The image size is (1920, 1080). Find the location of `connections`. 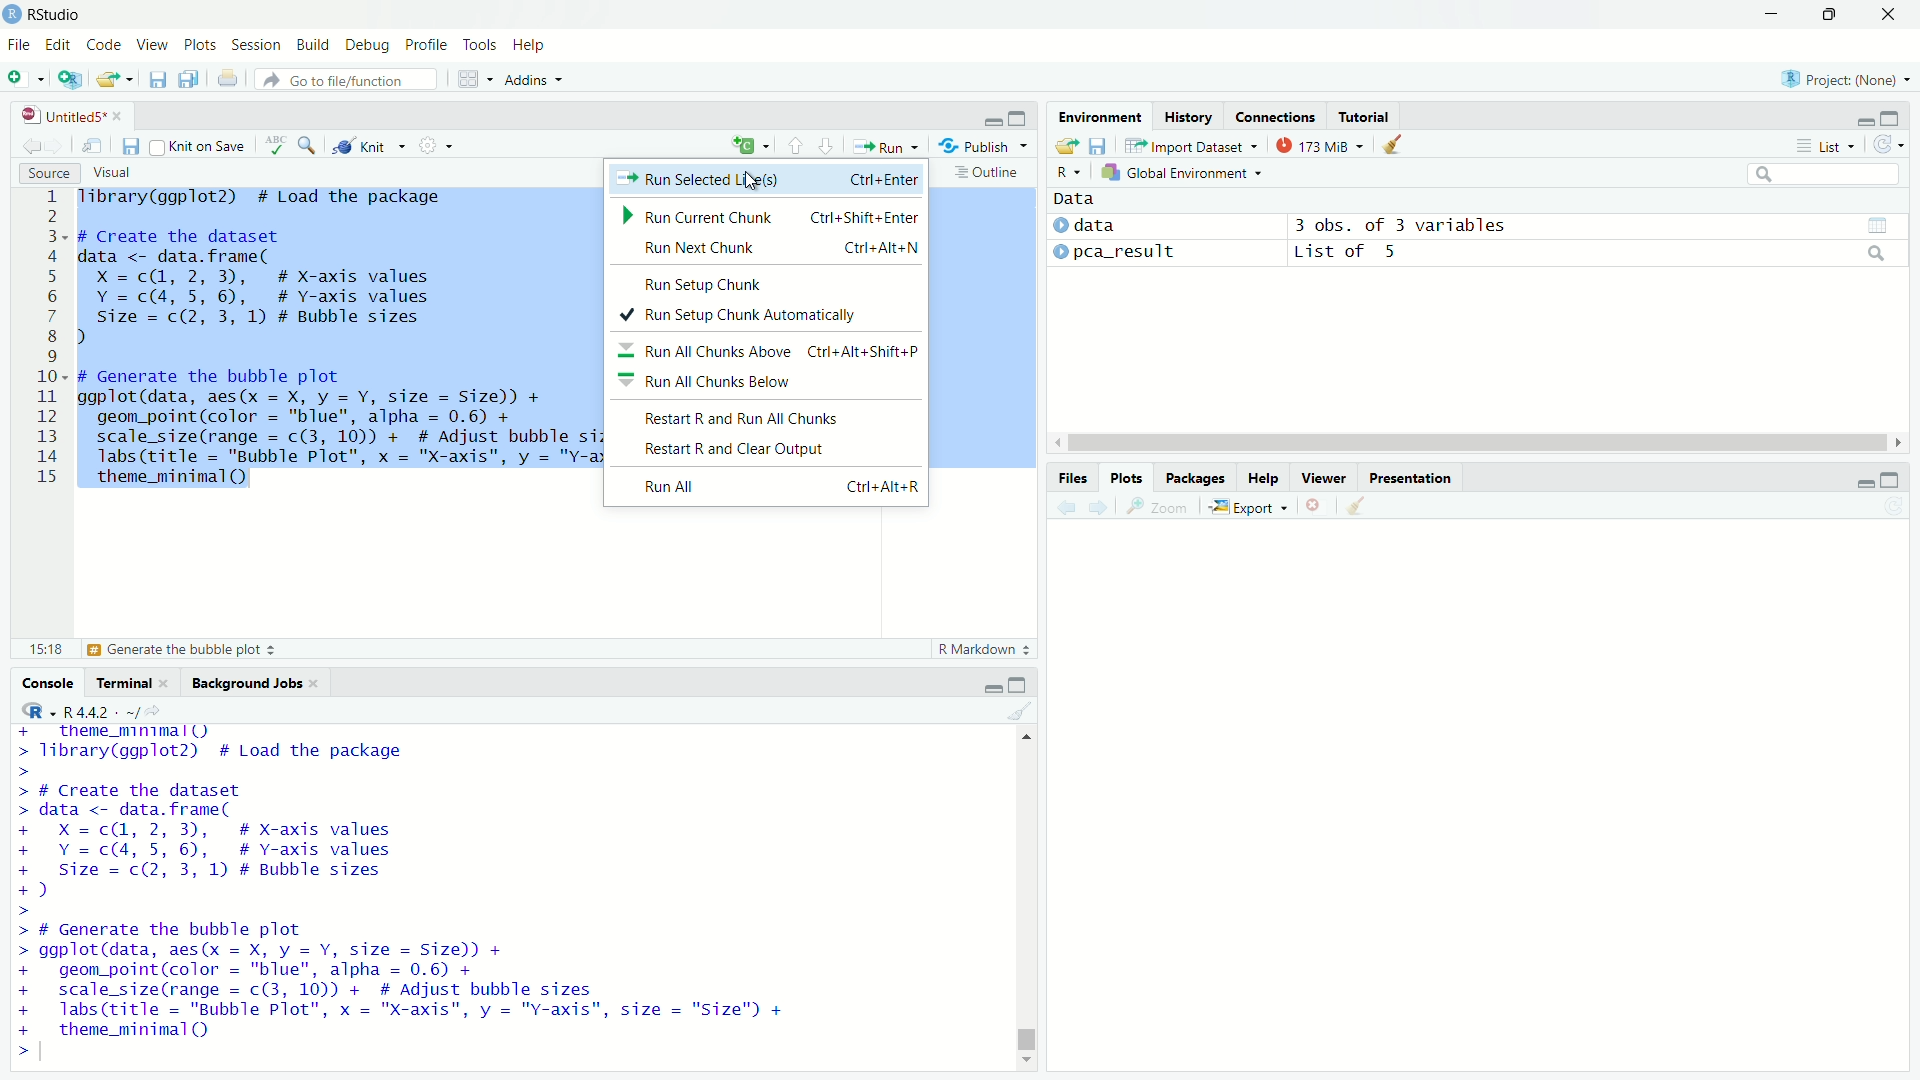

connections is located at coordinates (1275, 116).